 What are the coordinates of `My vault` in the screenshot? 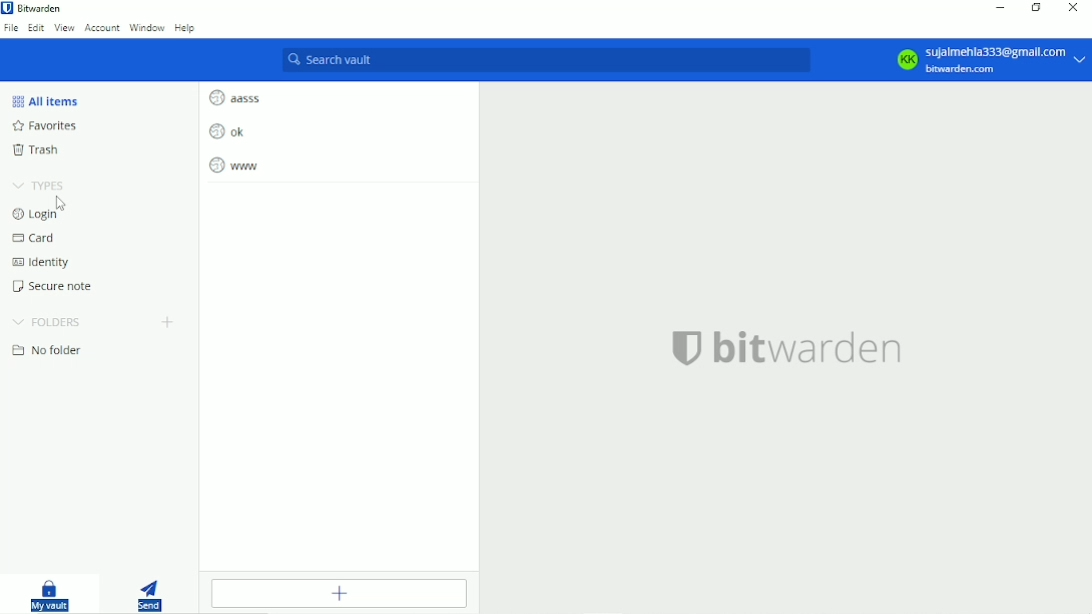 It's located at (51, 594).